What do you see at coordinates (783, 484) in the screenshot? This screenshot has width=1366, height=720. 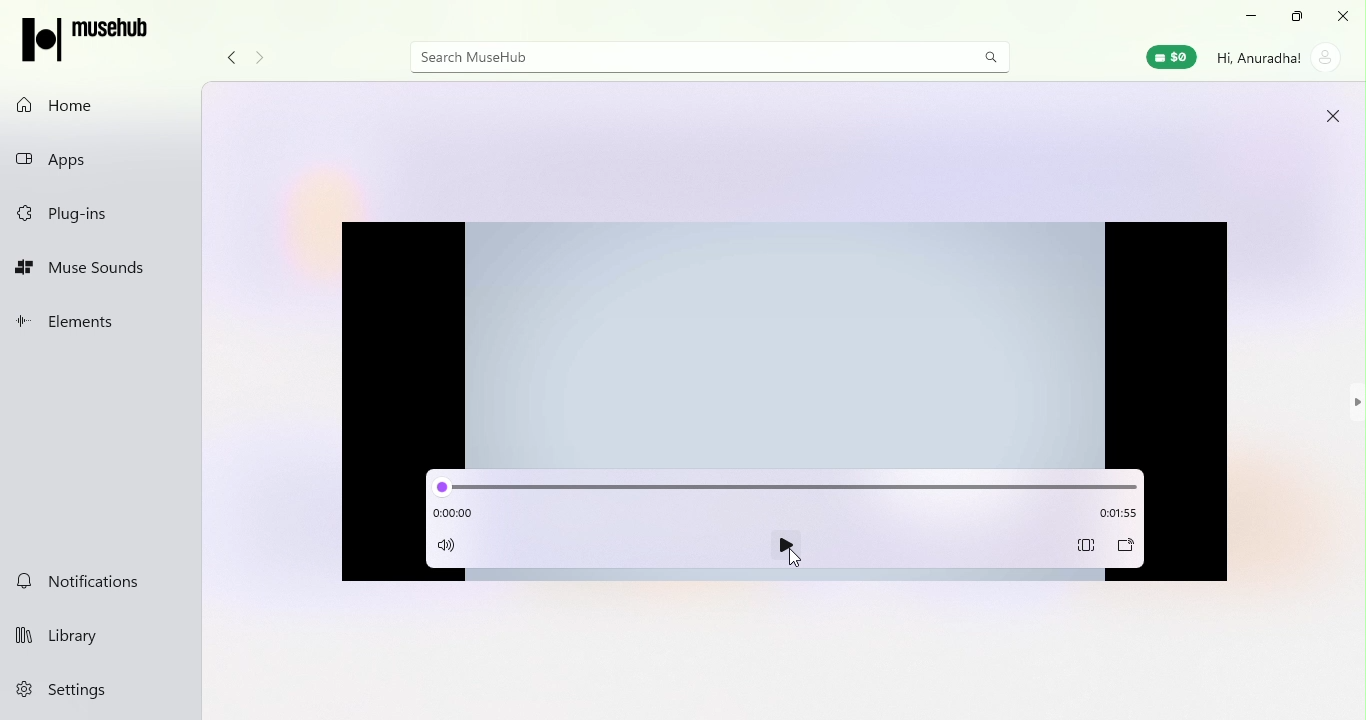 I see `slide bar` at bounding box center [783, 484].